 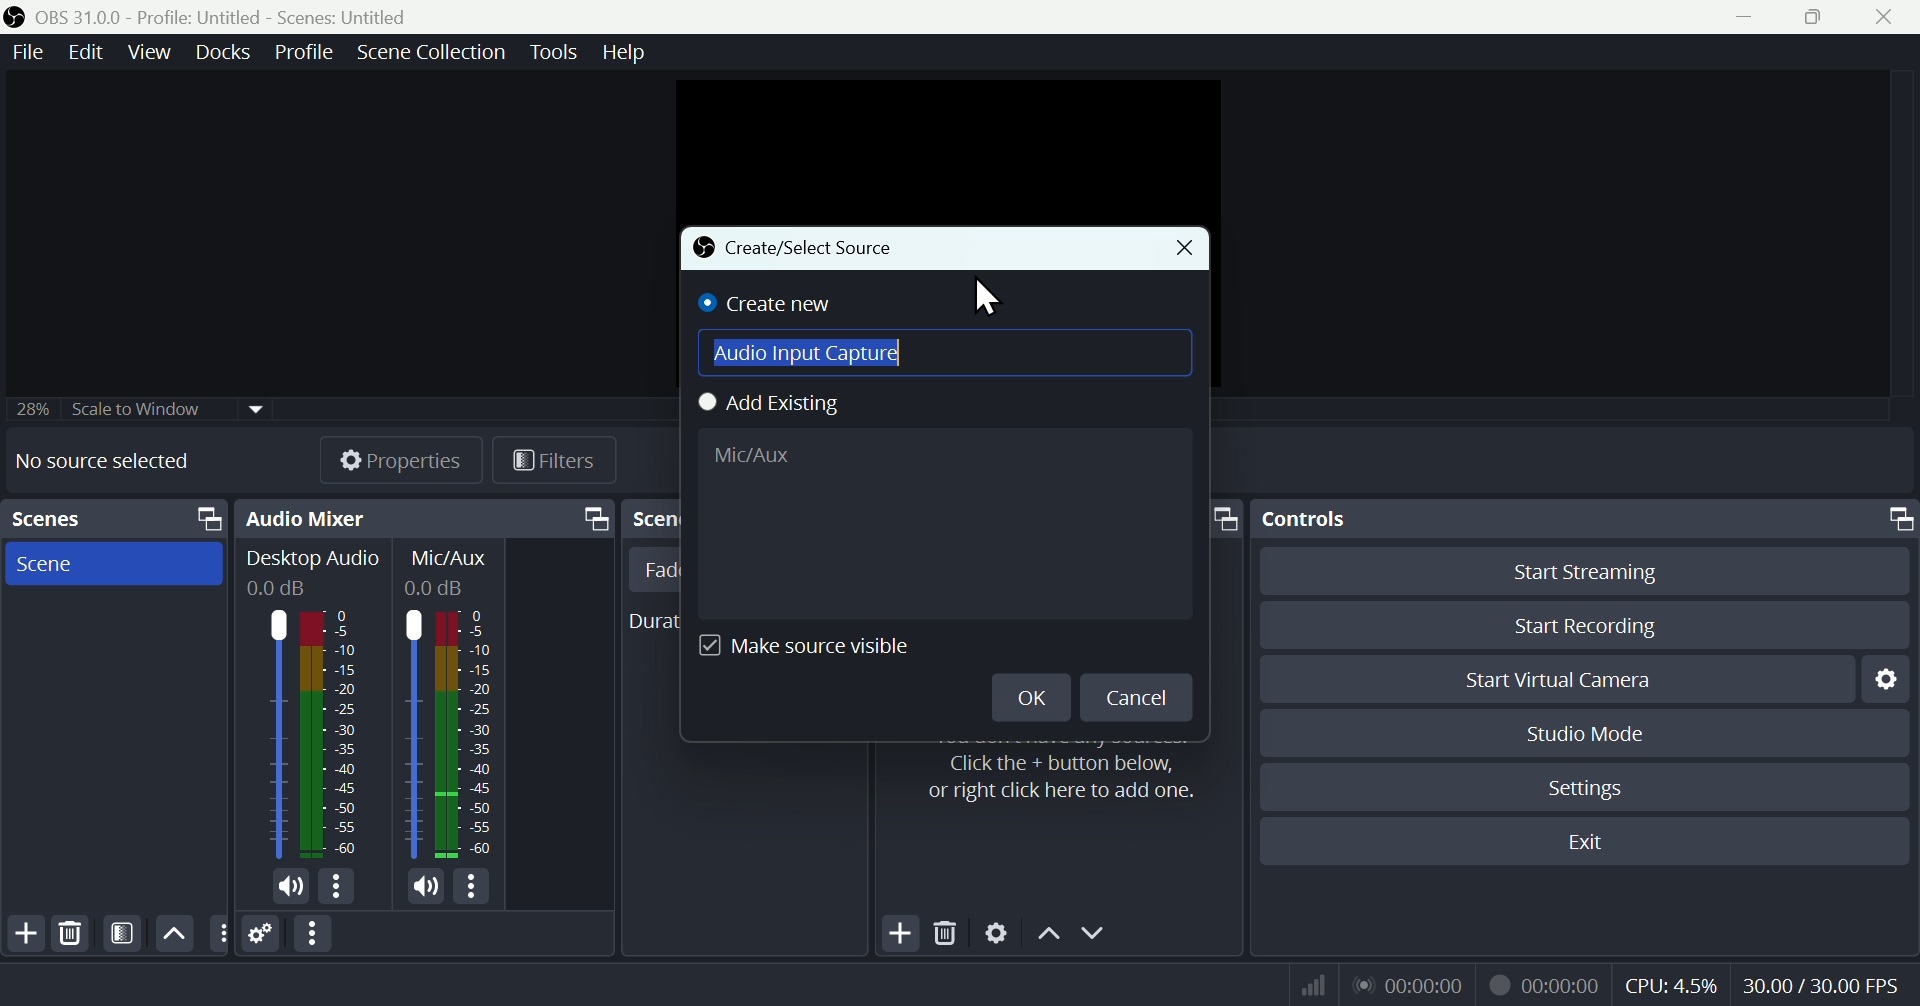 What do you see at coordinates (304, 52) in the screenshot?
I see `Profile` at bounding box center [304, 52].